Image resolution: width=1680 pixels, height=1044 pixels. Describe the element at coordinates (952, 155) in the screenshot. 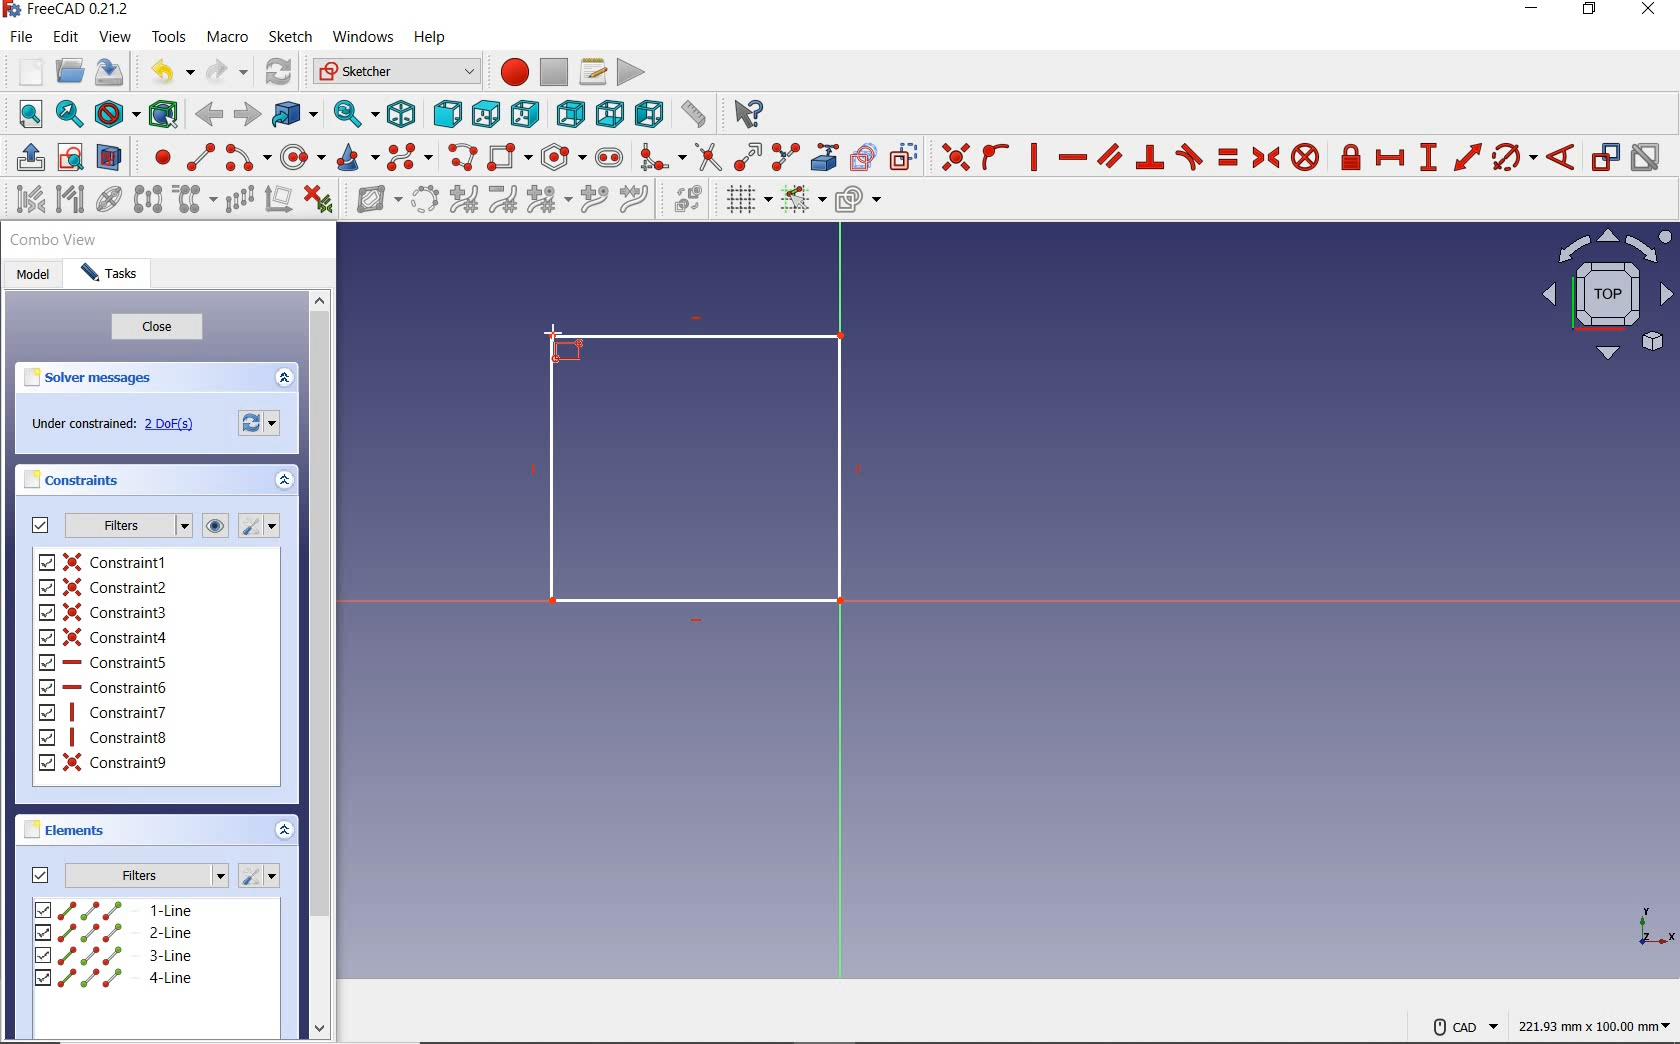

I see `constrain coincident` at that location.